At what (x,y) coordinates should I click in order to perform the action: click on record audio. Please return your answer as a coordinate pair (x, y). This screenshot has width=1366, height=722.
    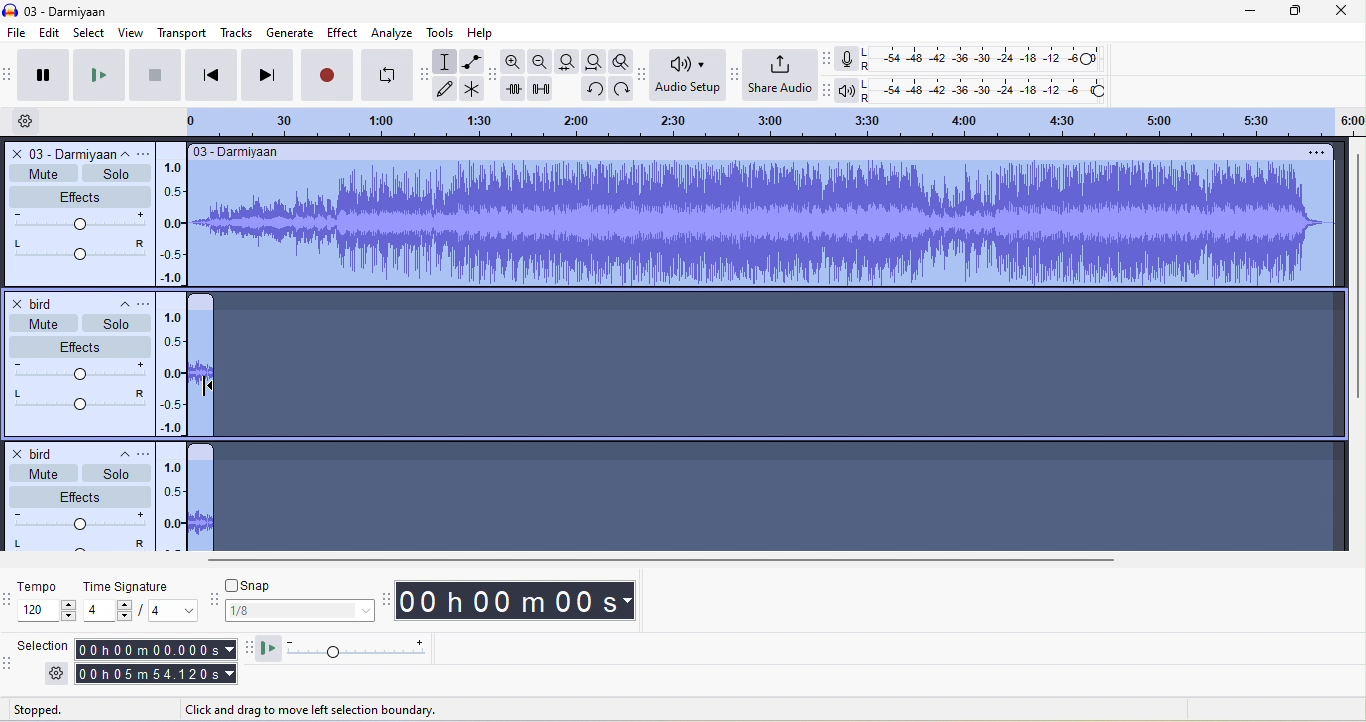
    Looking at the image, I should click on (767, 225).